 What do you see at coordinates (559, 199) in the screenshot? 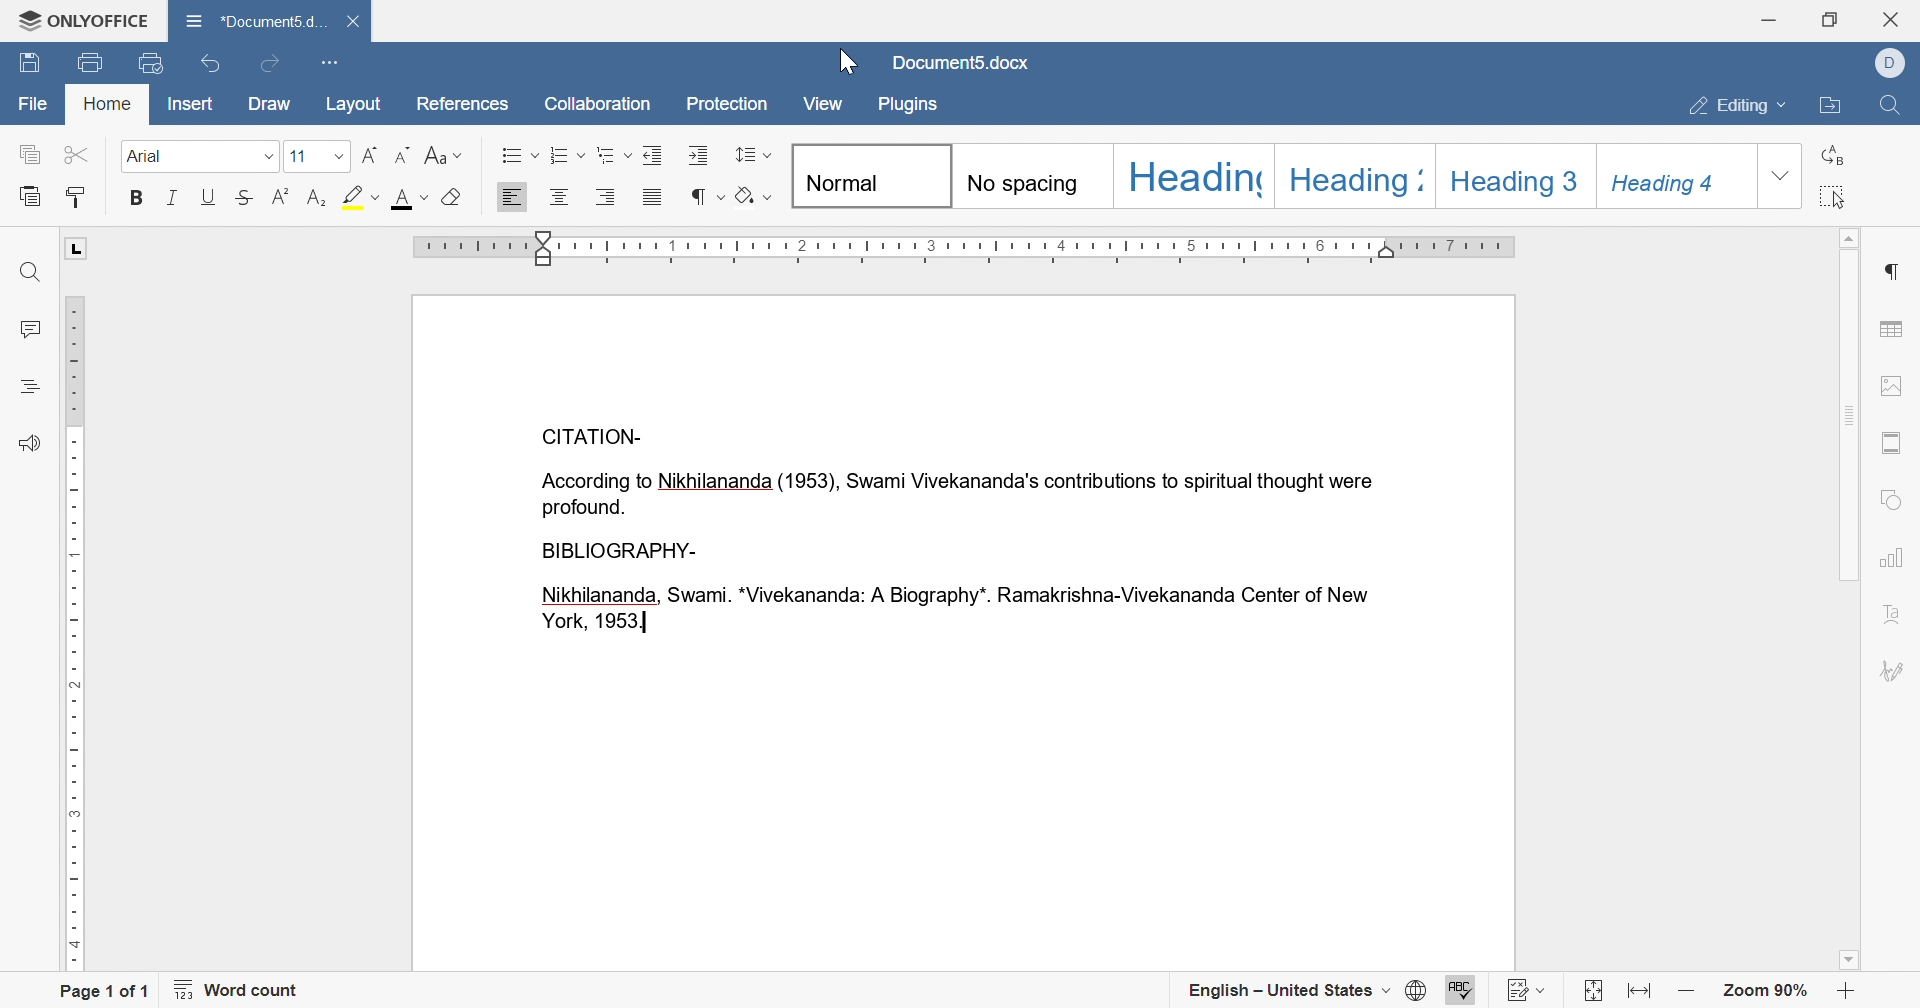
I see `align center` at bounding box center [559, 199].